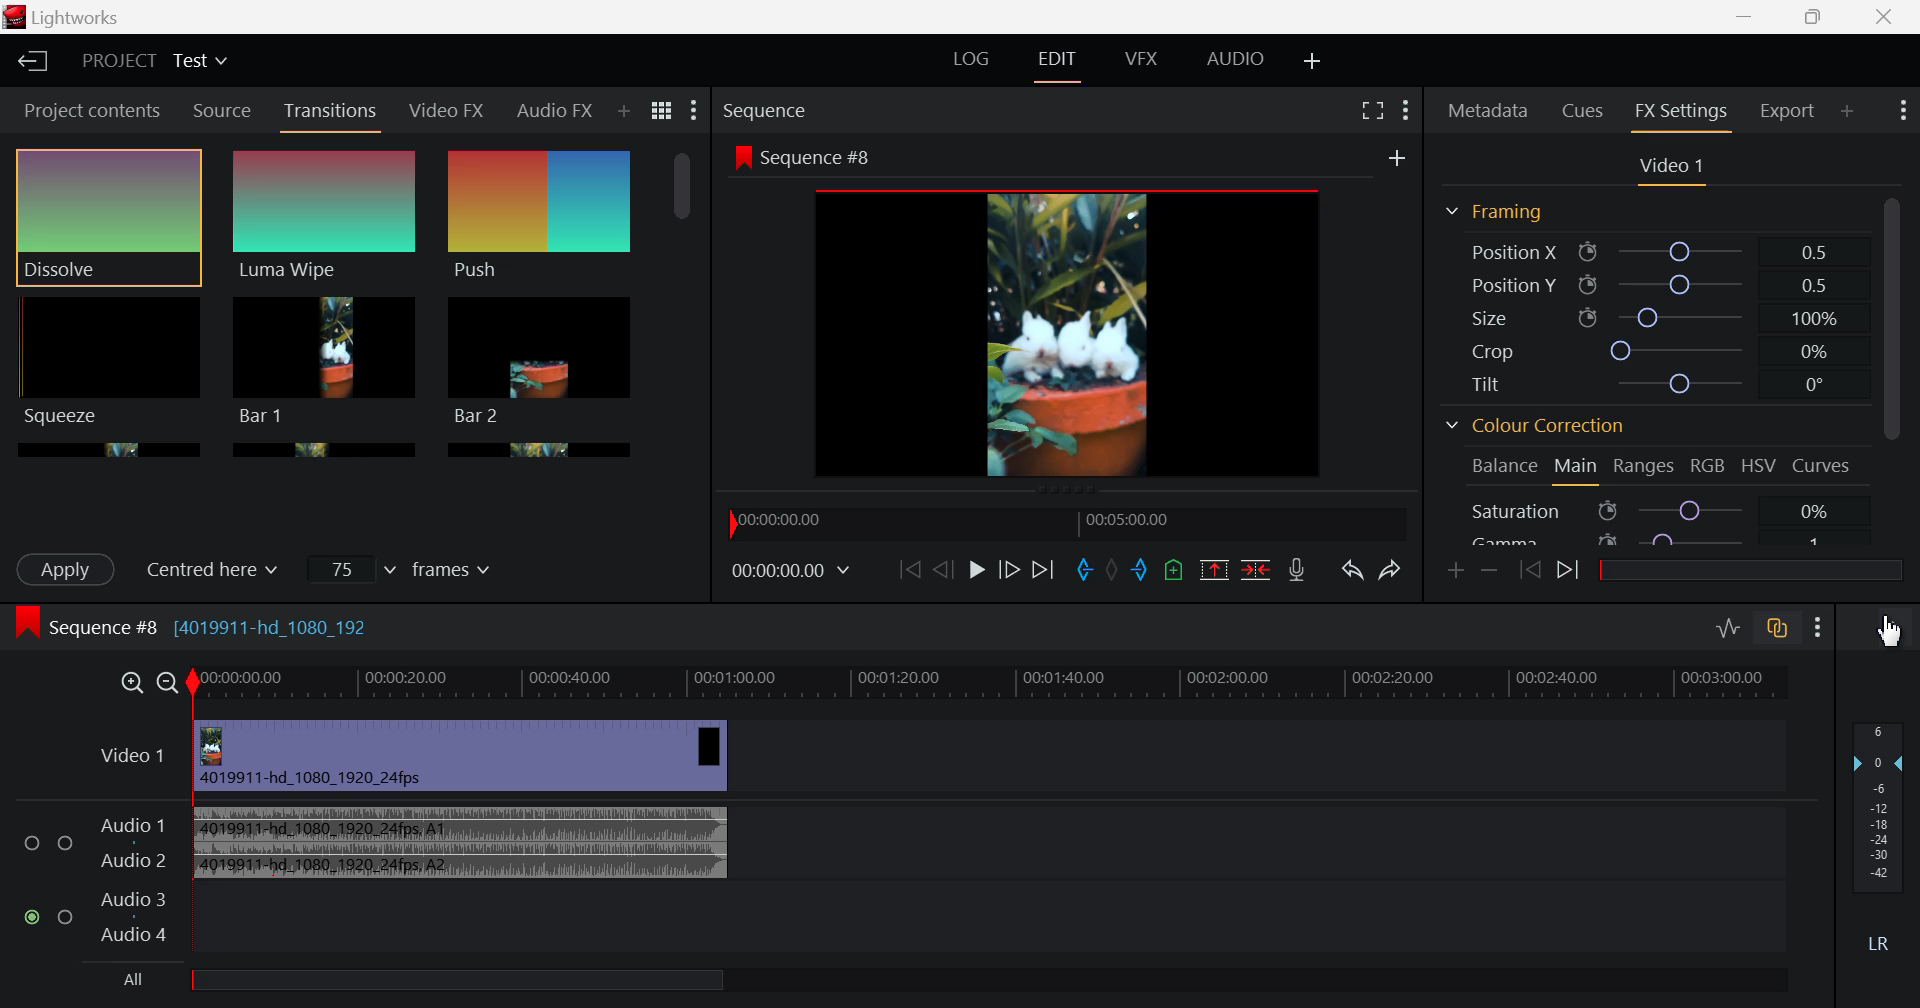 The image size is (1920, 1008). I want to click on Timeline Zoom In/Out, so click(145, 683).